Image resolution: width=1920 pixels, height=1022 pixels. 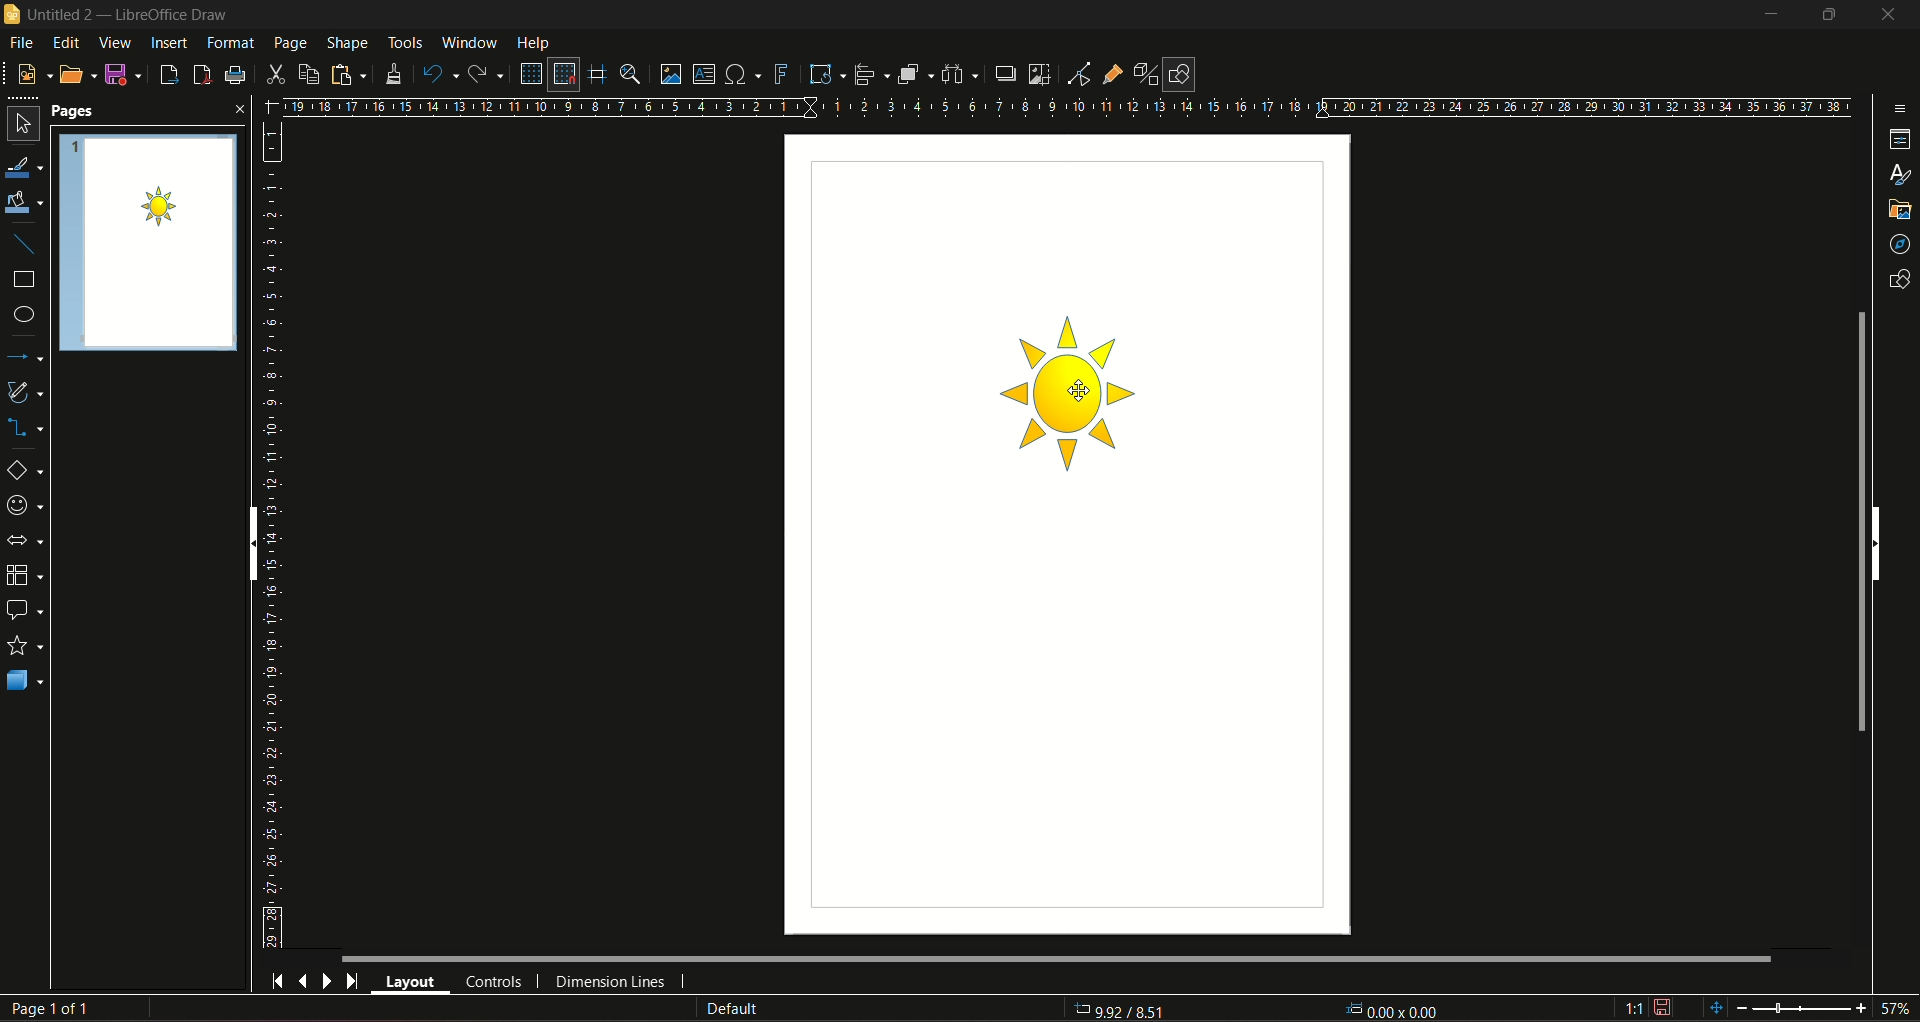 What do you see at coordinates (327, 982) in the screenshot?
I see `next` at bounding box center [327, 982].